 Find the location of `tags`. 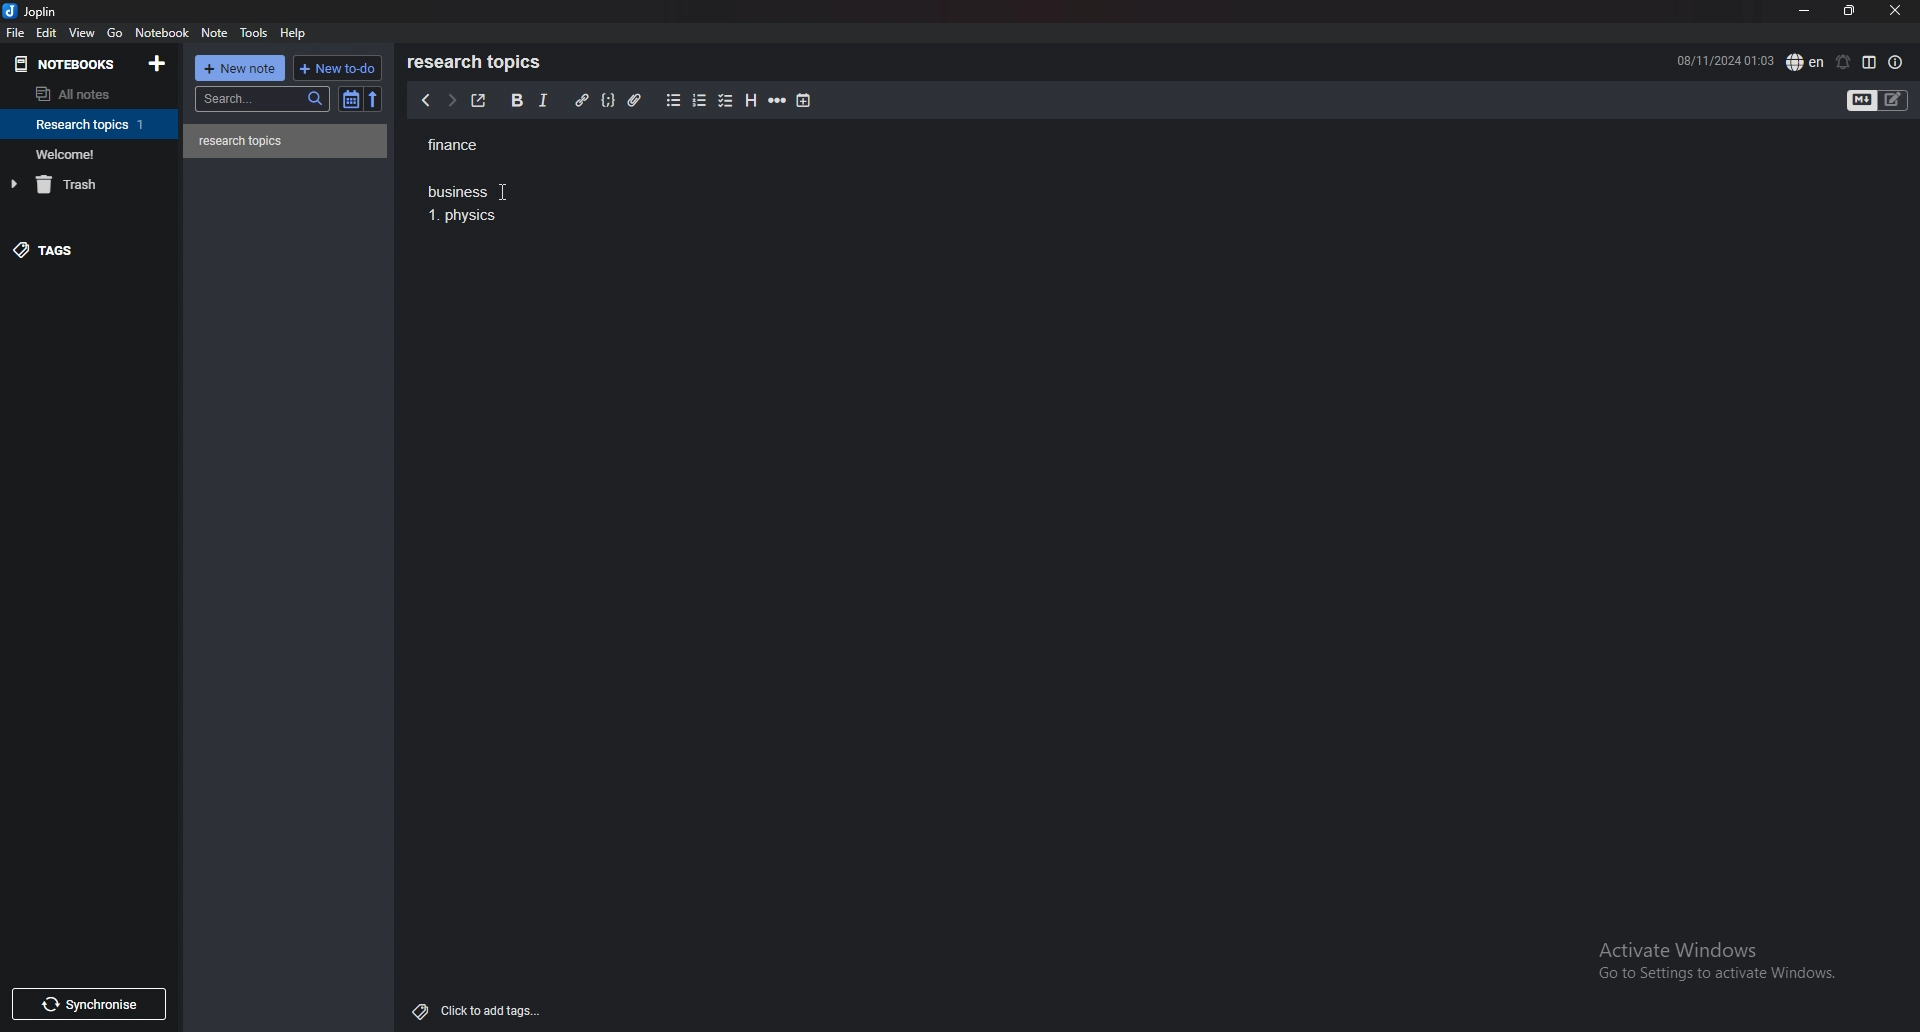

tags is located at coordinates (85, 254).